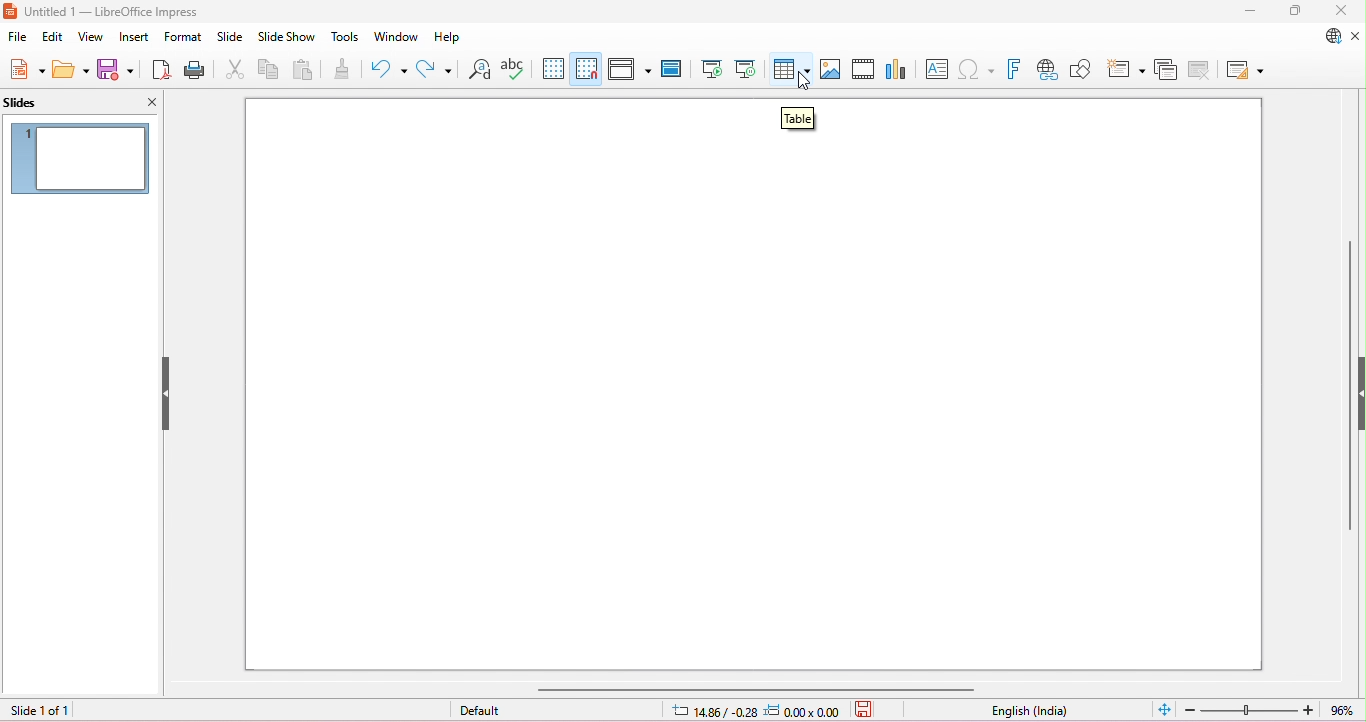 The height and width of the screenshot is (722, 1366). What do you see at coordinates (1338, 11) in the screenshot?
I see `close` at bounding box center [1338, 11].